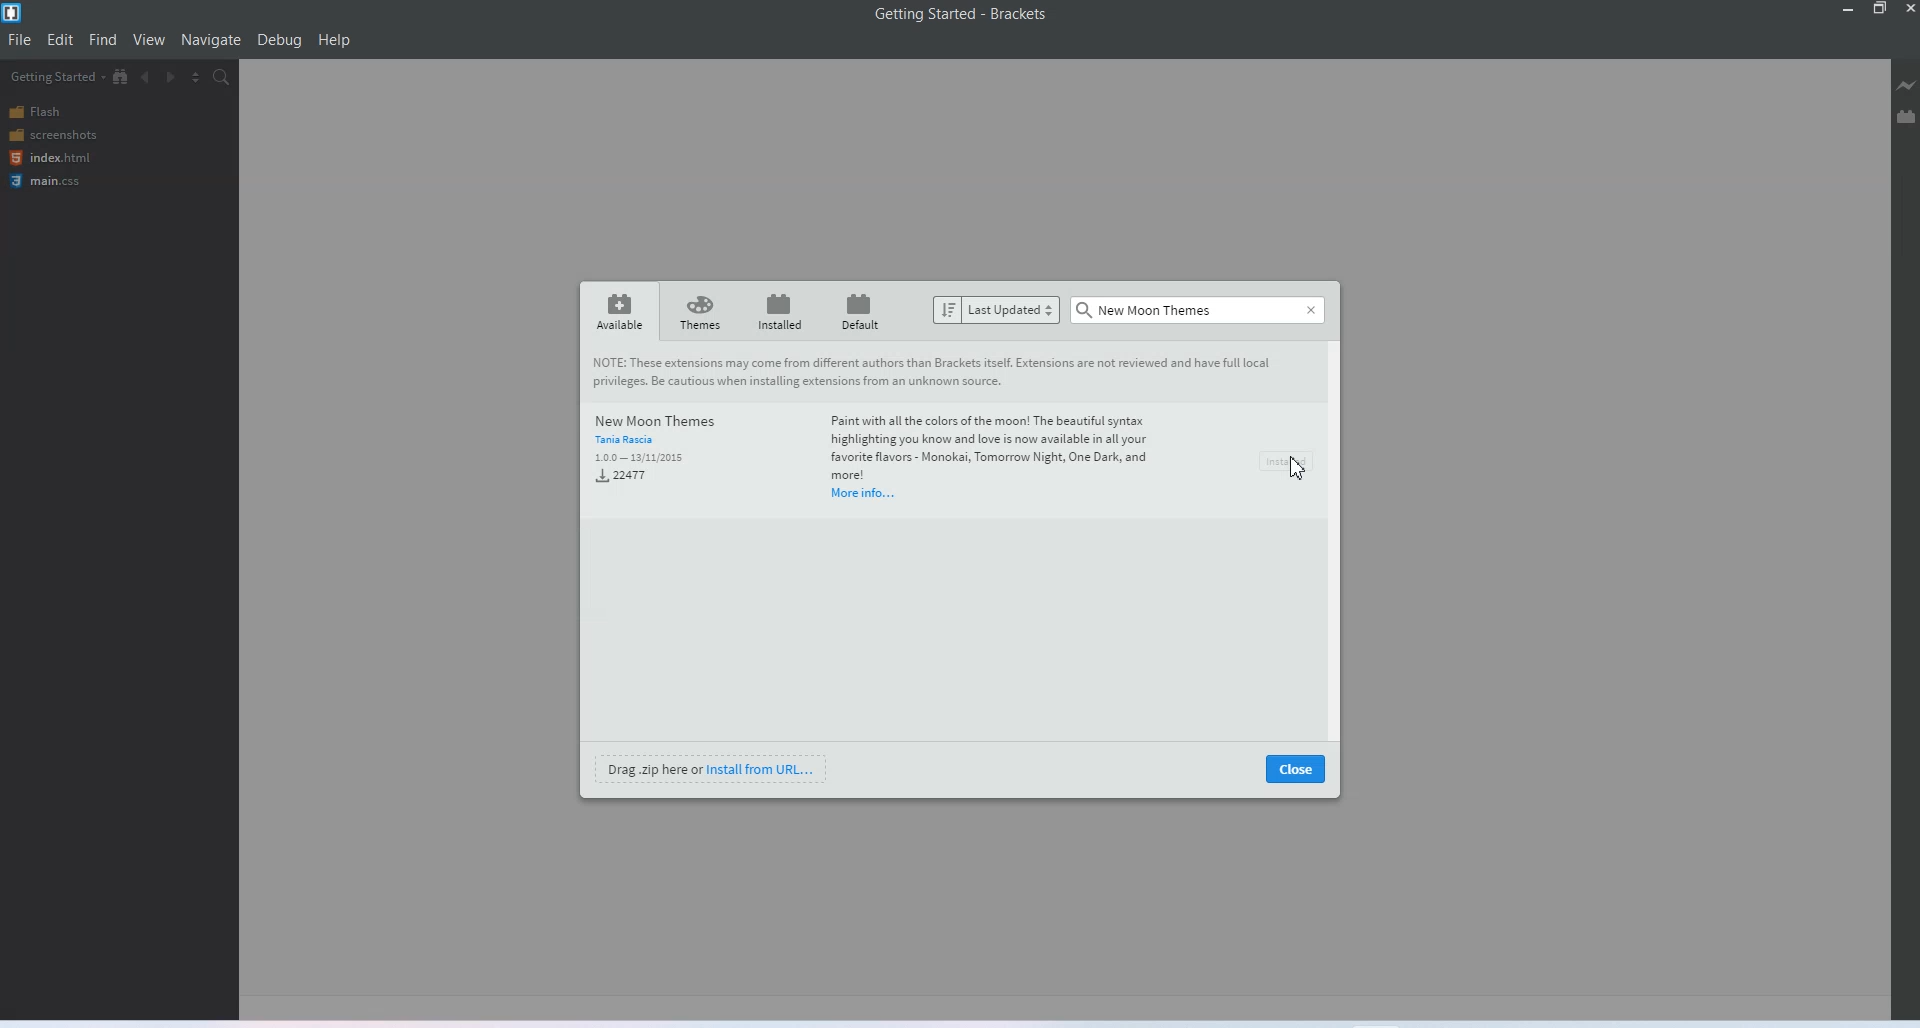 This screenshot has width=1920, height=1028. I want to click on close, so click(1294, 768).